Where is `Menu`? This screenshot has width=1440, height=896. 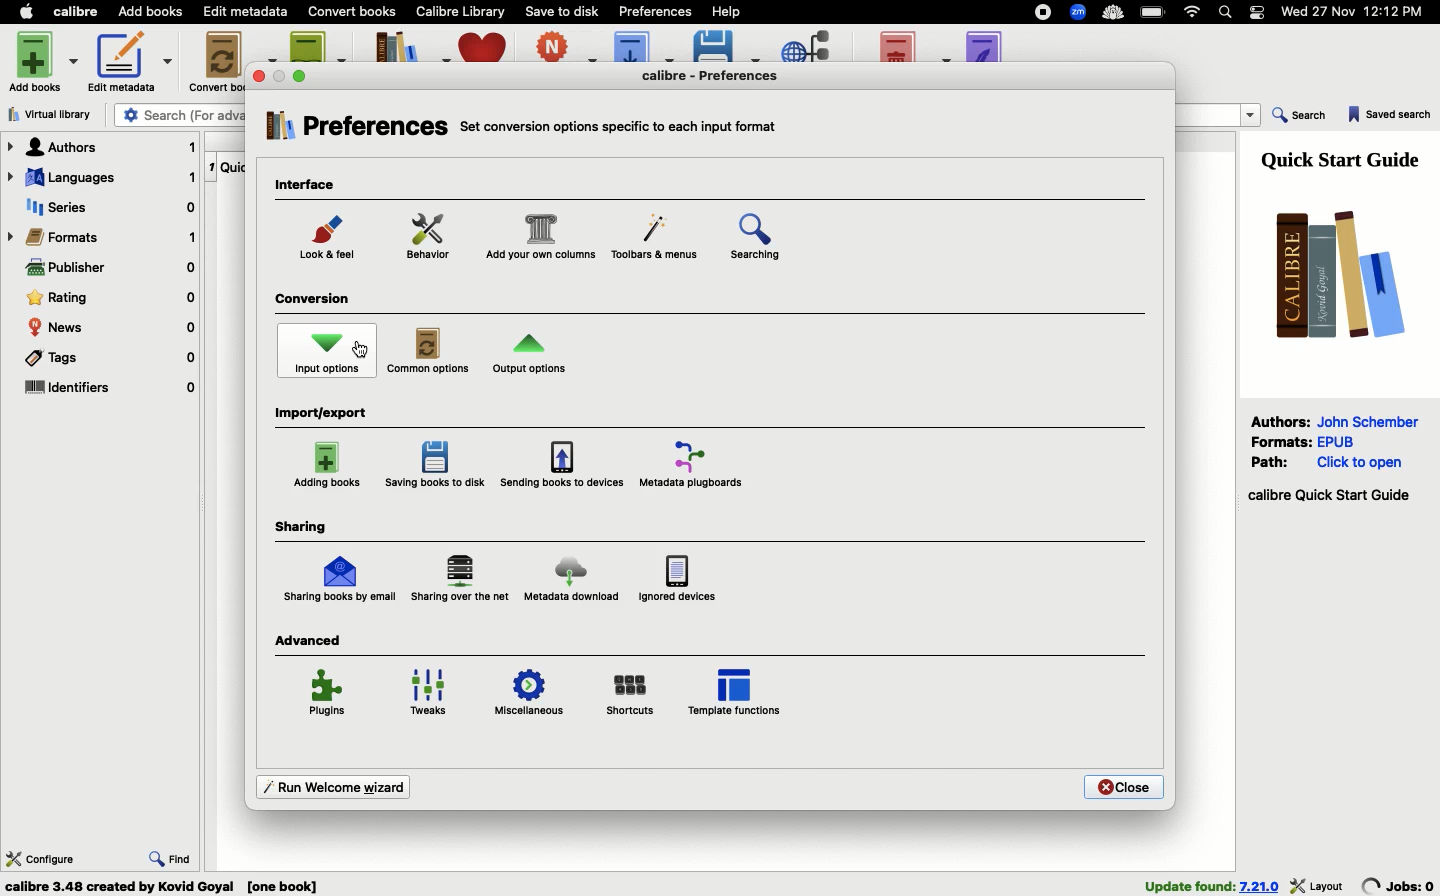
Menu is located at coordinates (651, 240).